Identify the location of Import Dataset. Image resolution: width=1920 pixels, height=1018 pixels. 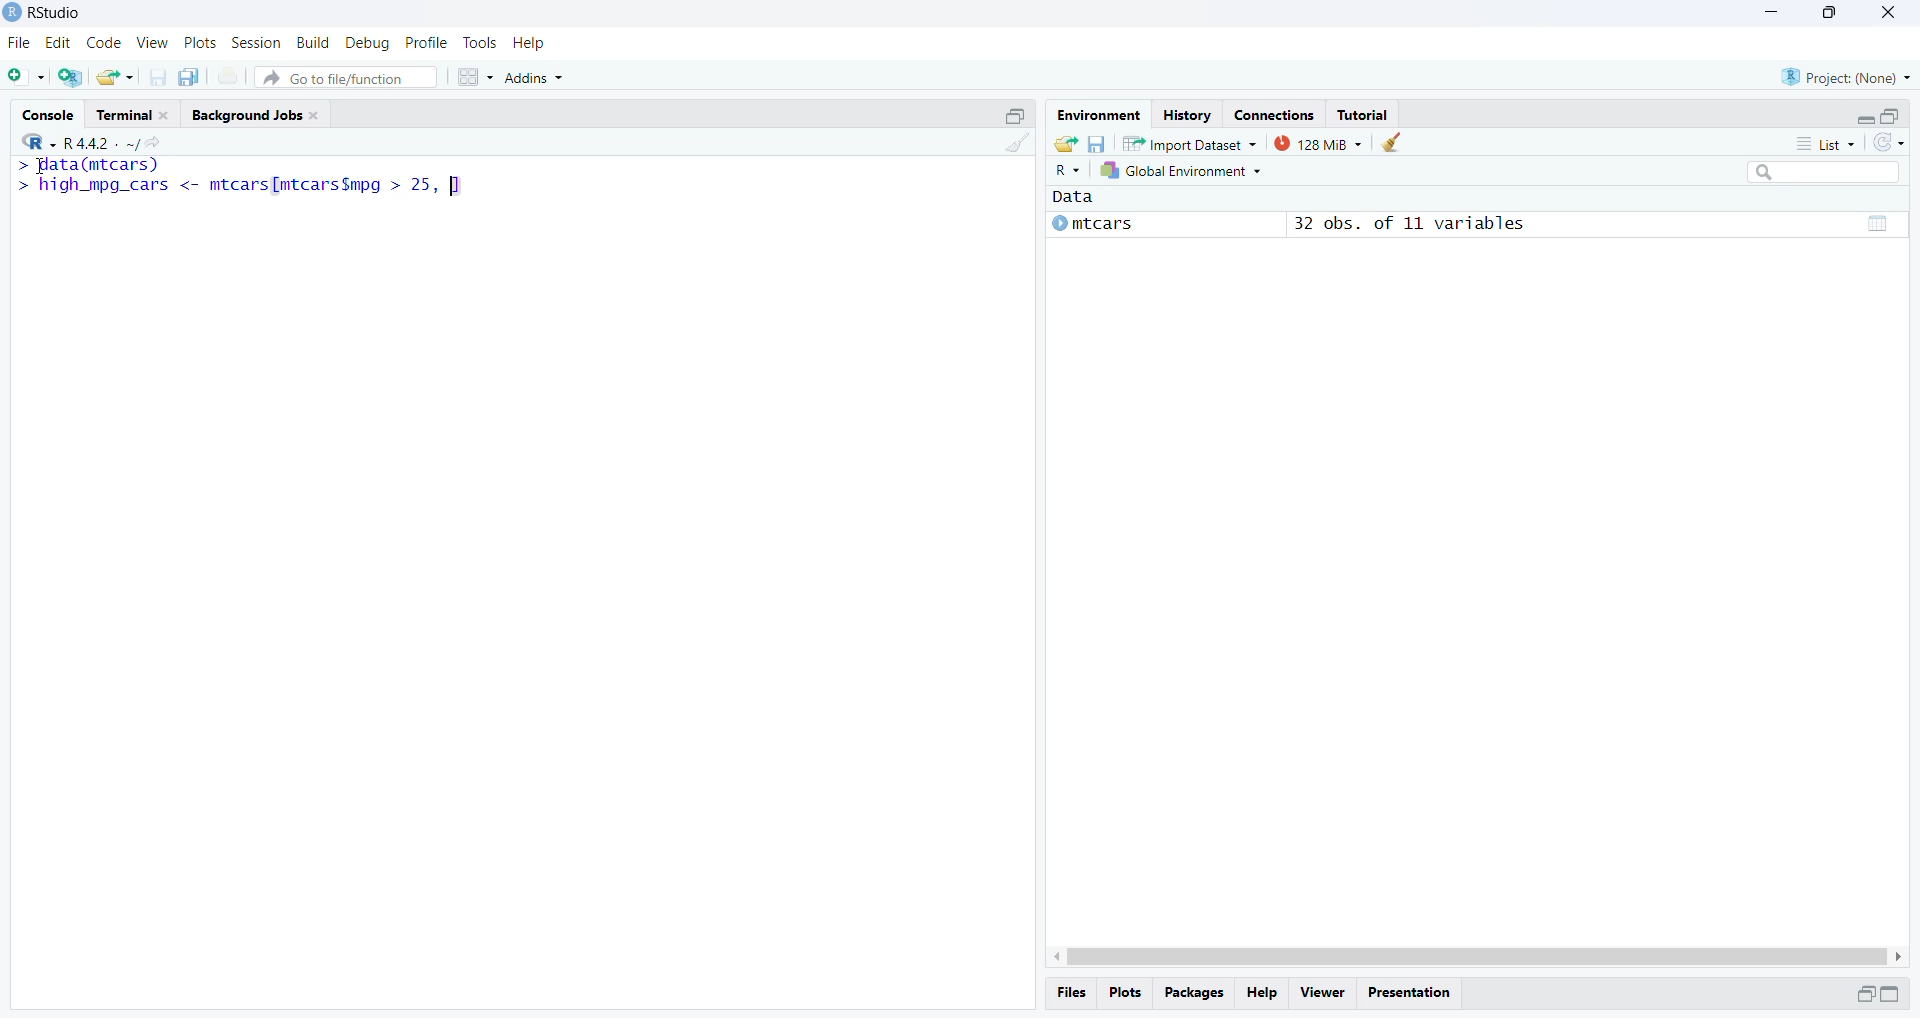
(1189, 143).